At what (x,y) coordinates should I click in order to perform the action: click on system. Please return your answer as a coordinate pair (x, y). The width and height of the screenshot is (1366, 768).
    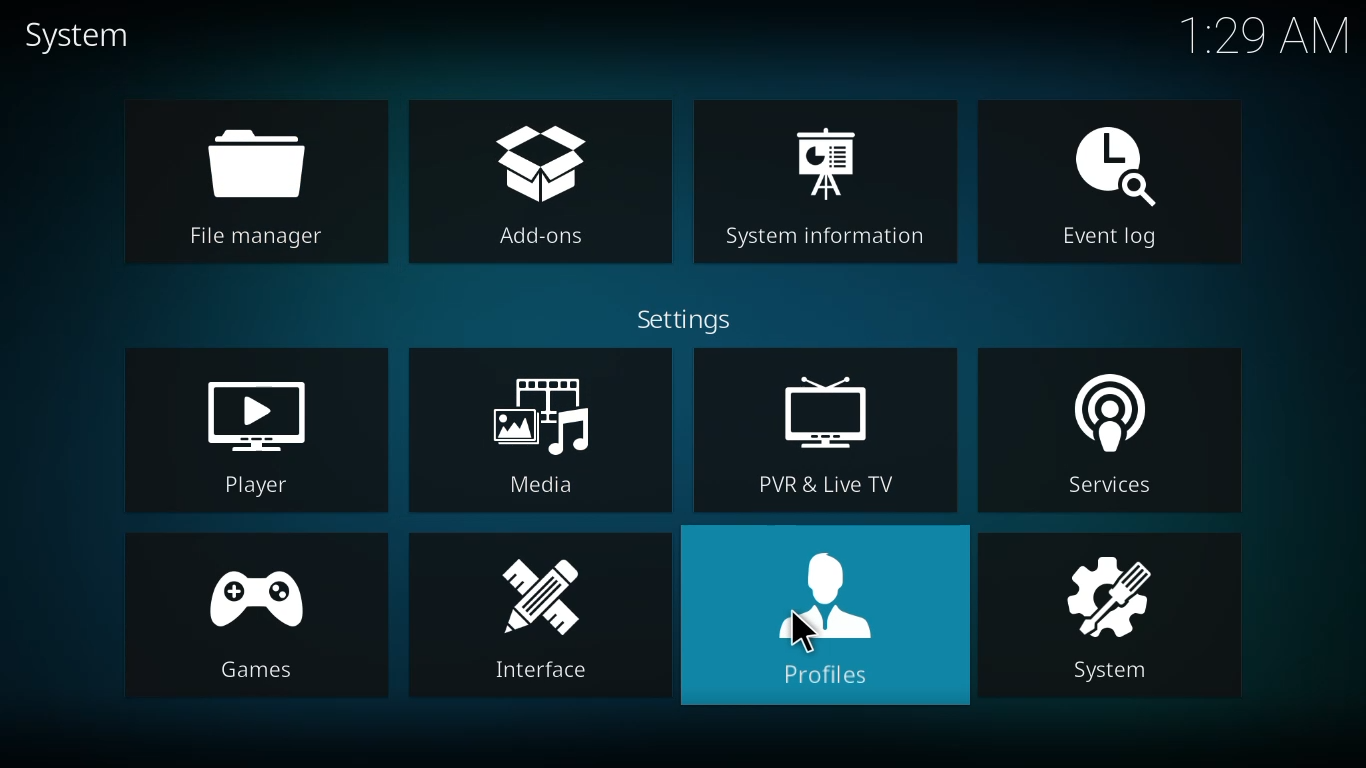
    Looking at the image, I should click on (81, 36).